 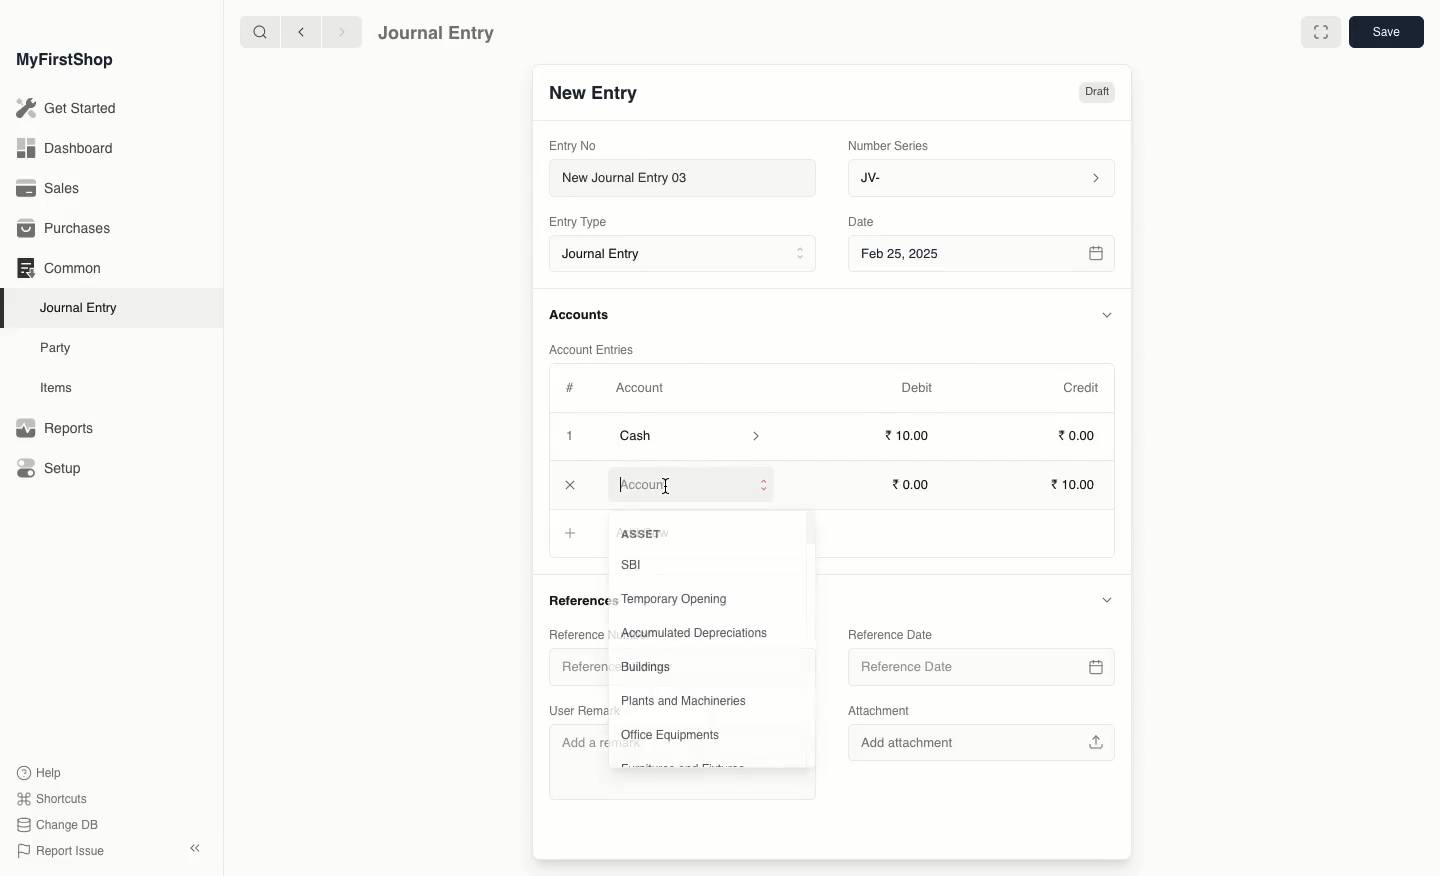 I want to click on Journal Entry, so click(x=84, y=307).